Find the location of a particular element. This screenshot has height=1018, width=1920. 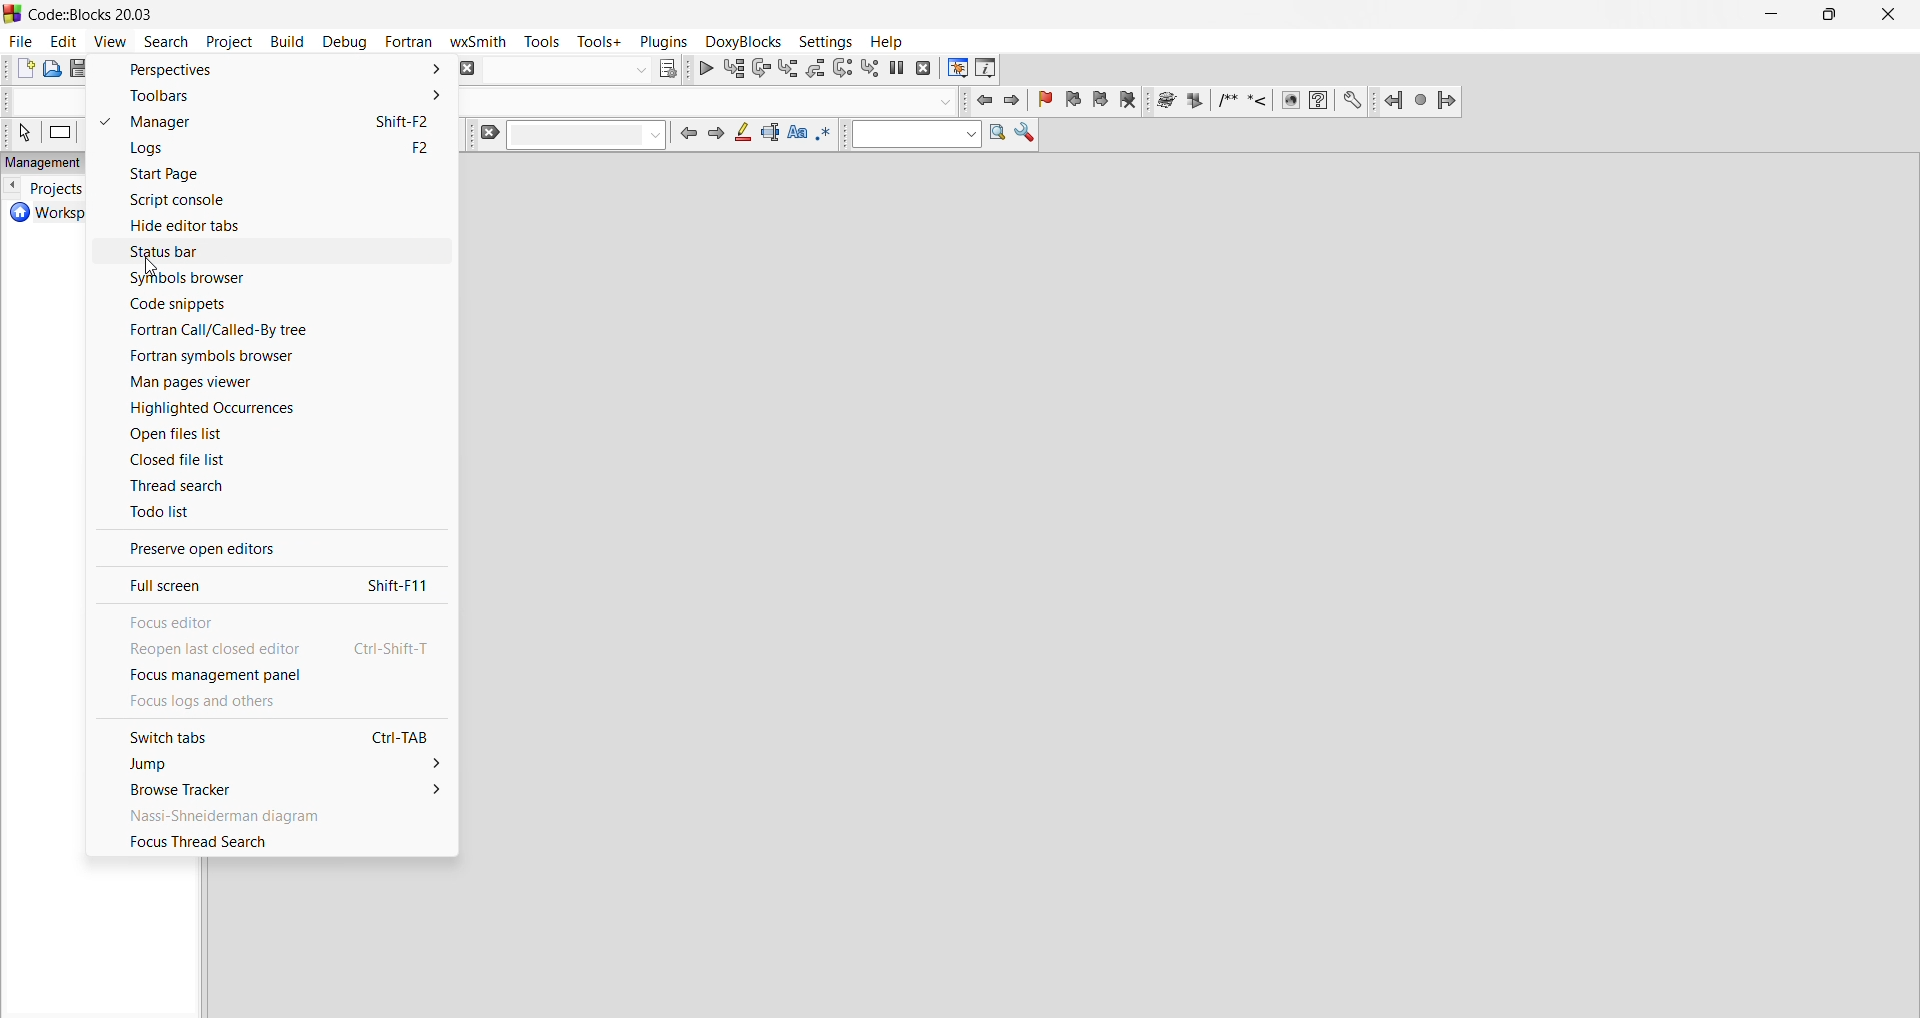

focus logs and others is located at coordinates (271, 706).